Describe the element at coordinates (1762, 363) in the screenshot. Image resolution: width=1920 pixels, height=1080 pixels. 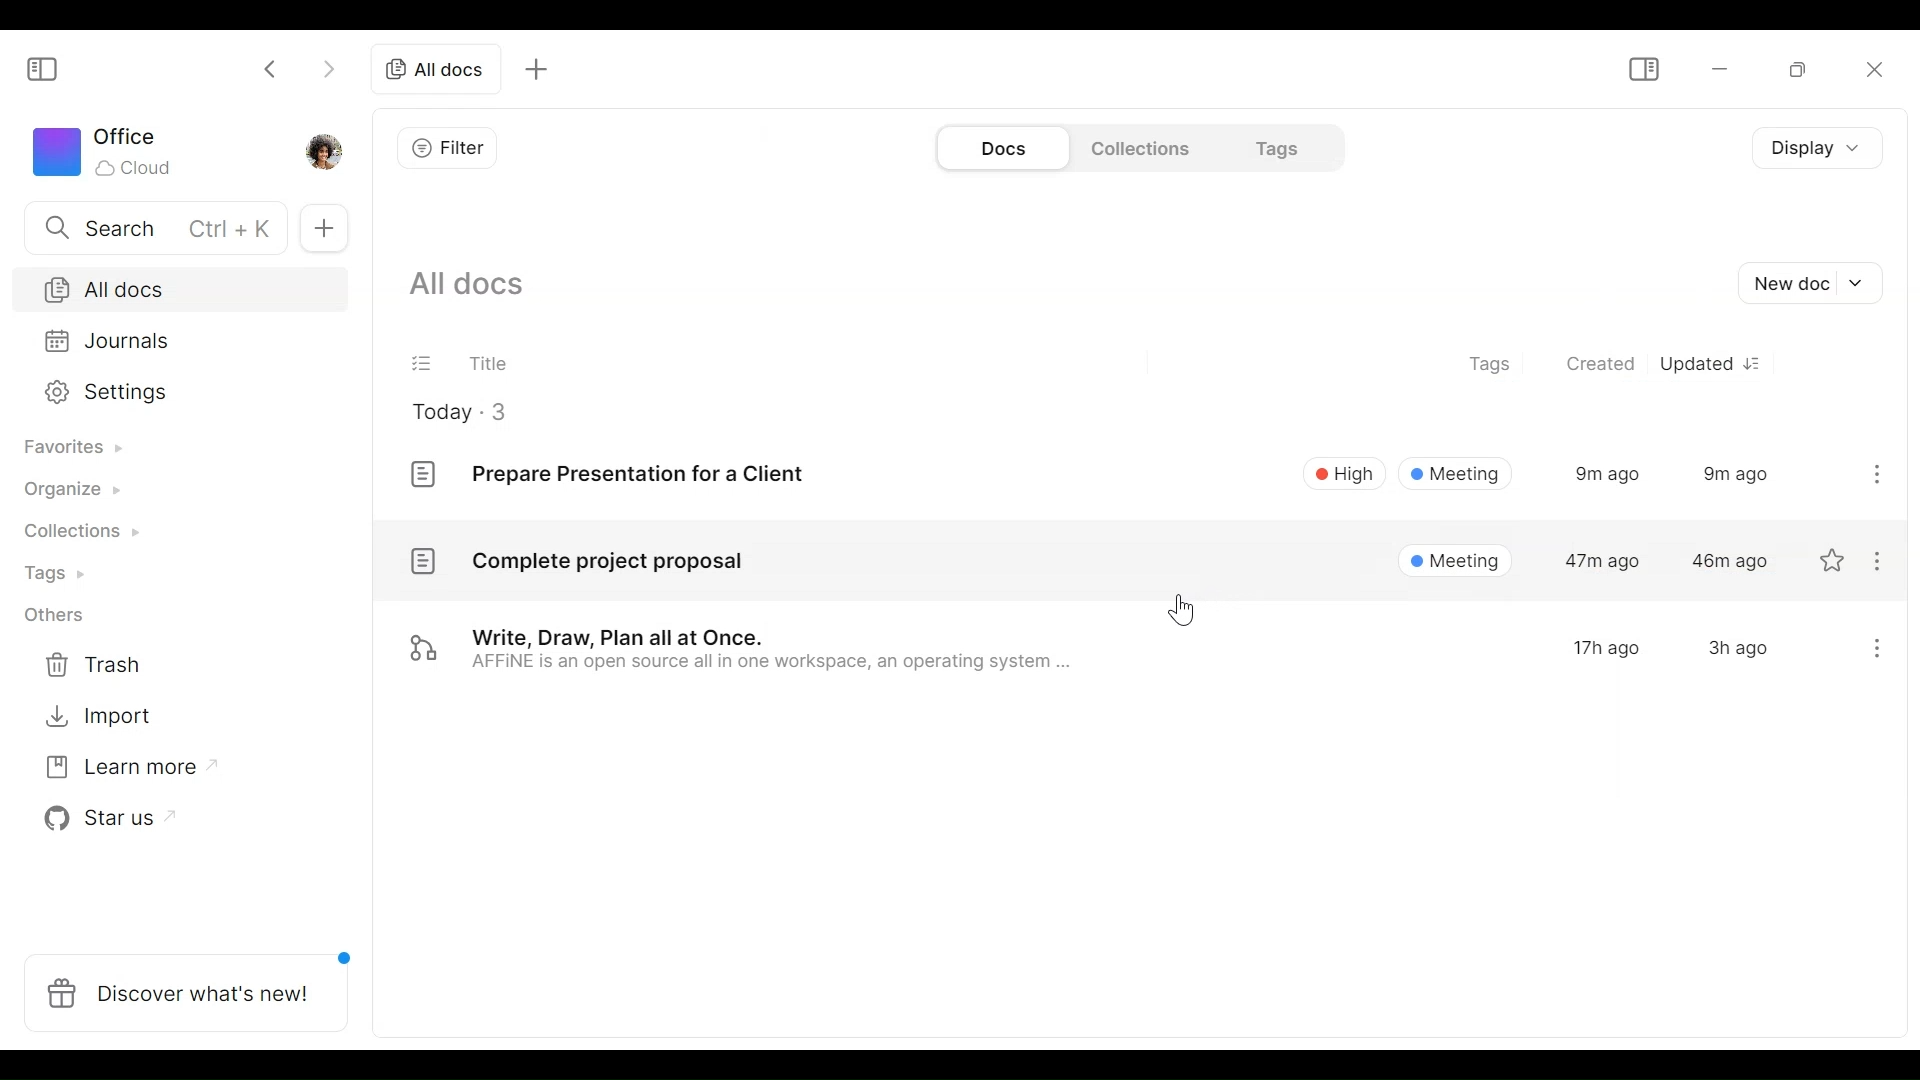
I see `Sort` at that location.